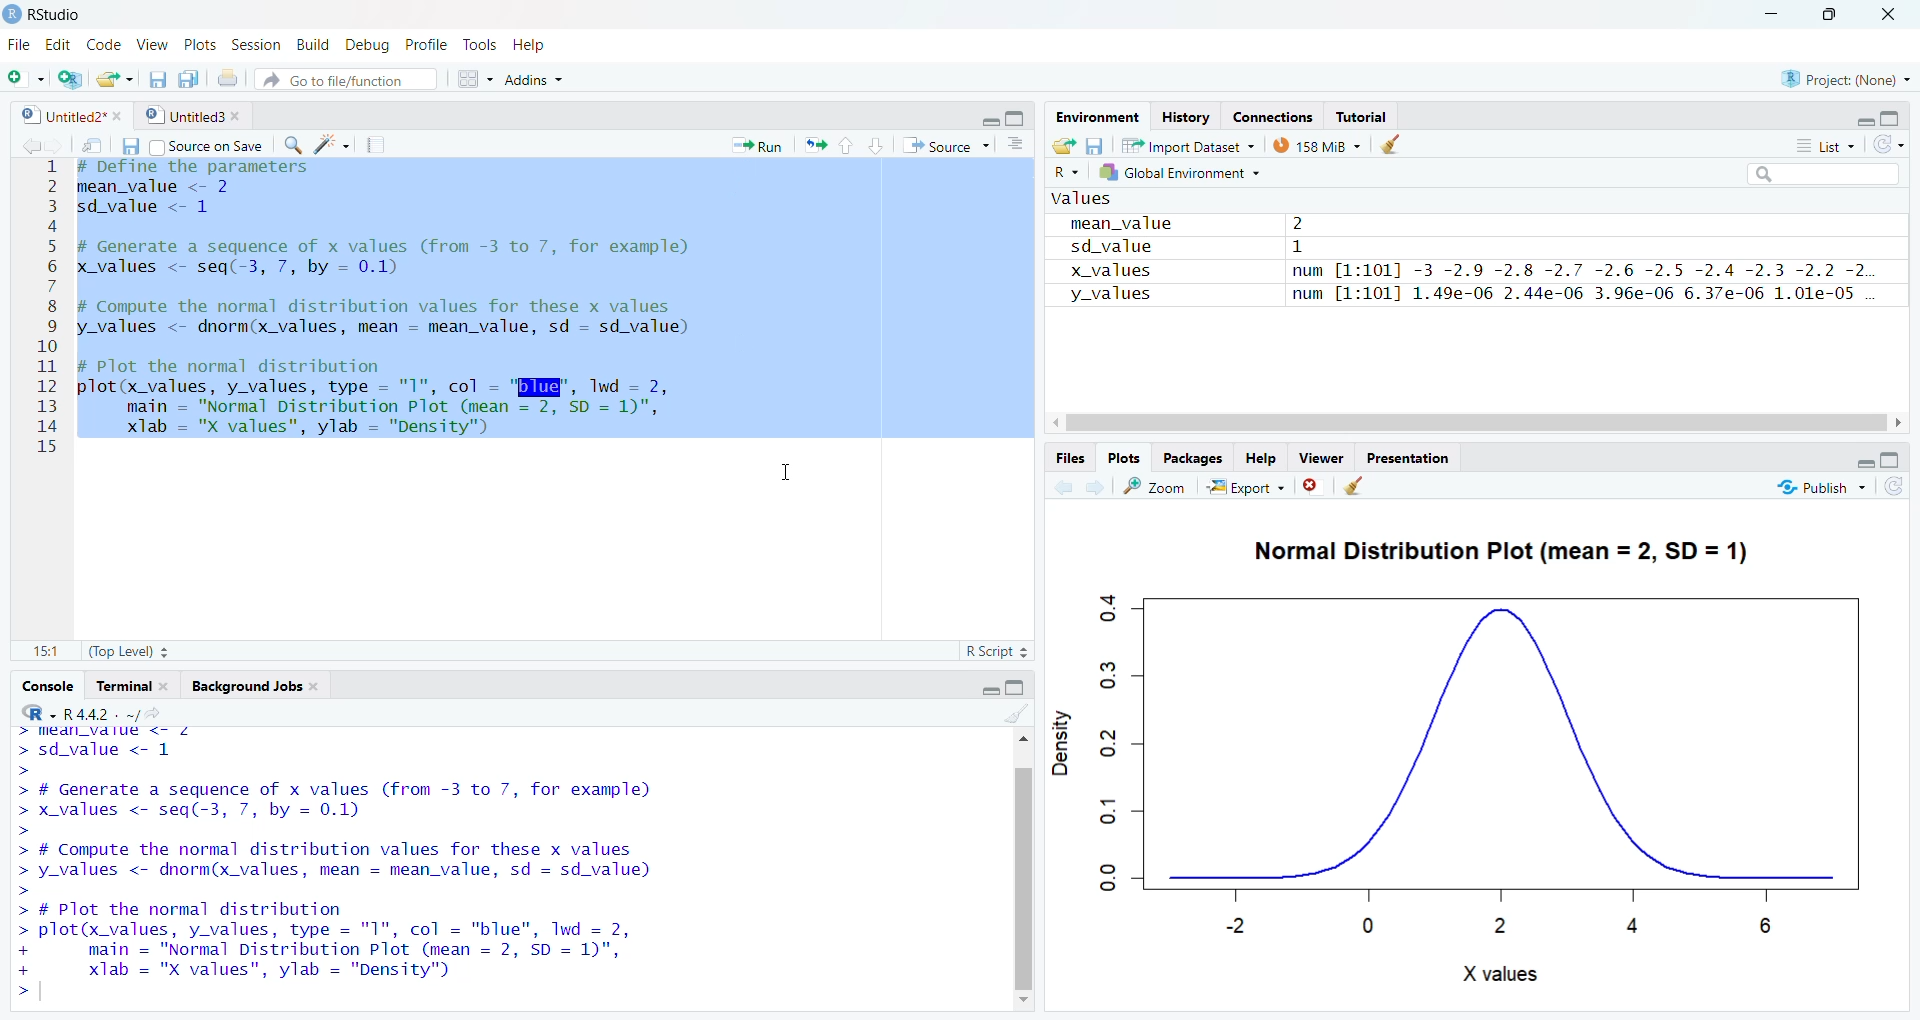 The width and height of the screenshot is (1920, 1020). I want to click on New file, so click(22, 74).